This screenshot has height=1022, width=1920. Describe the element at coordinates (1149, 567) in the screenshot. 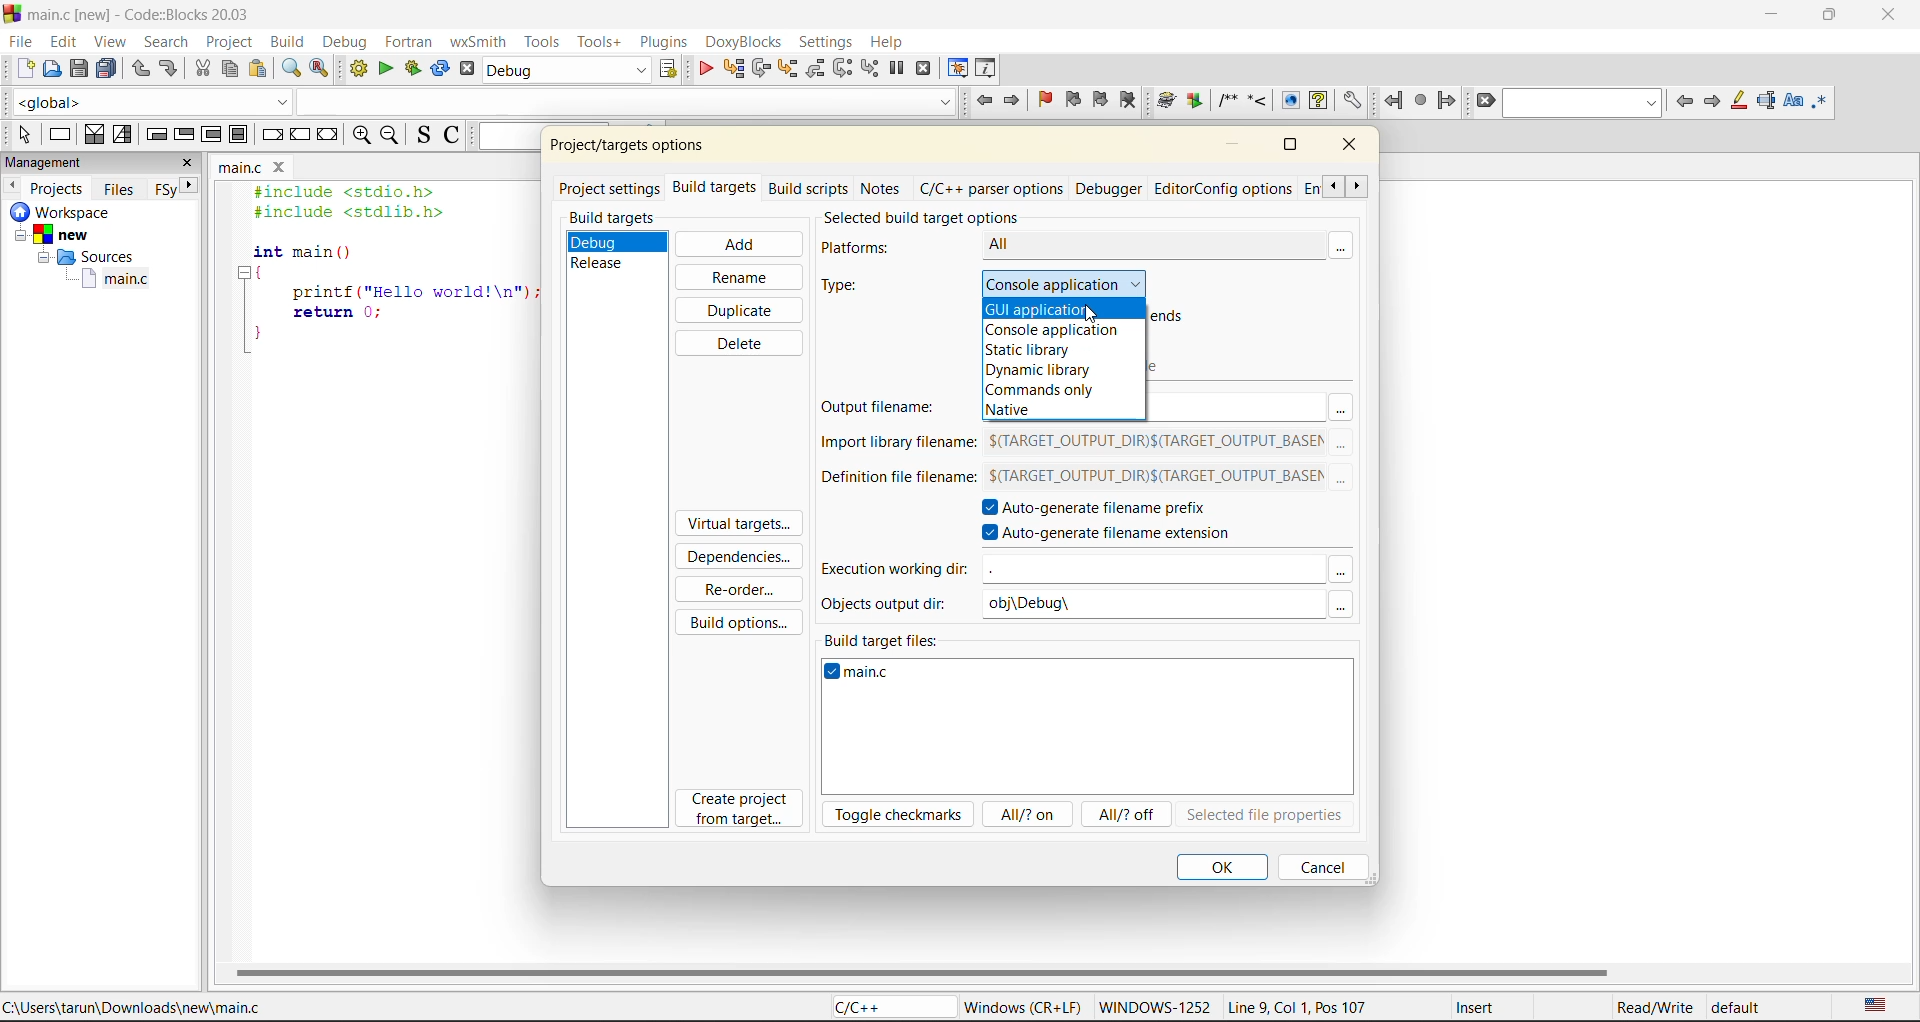

I see `input field` at that location.